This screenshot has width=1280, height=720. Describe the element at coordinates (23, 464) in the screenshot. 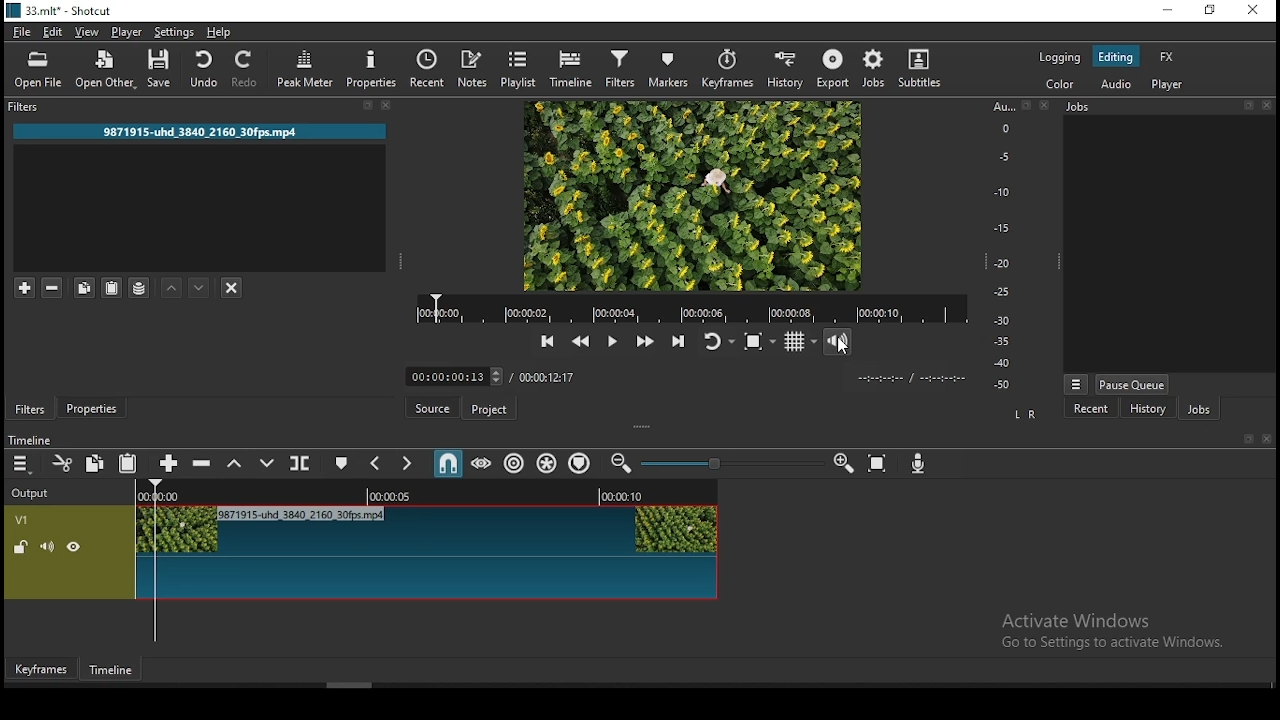

I see `menu` at that location.